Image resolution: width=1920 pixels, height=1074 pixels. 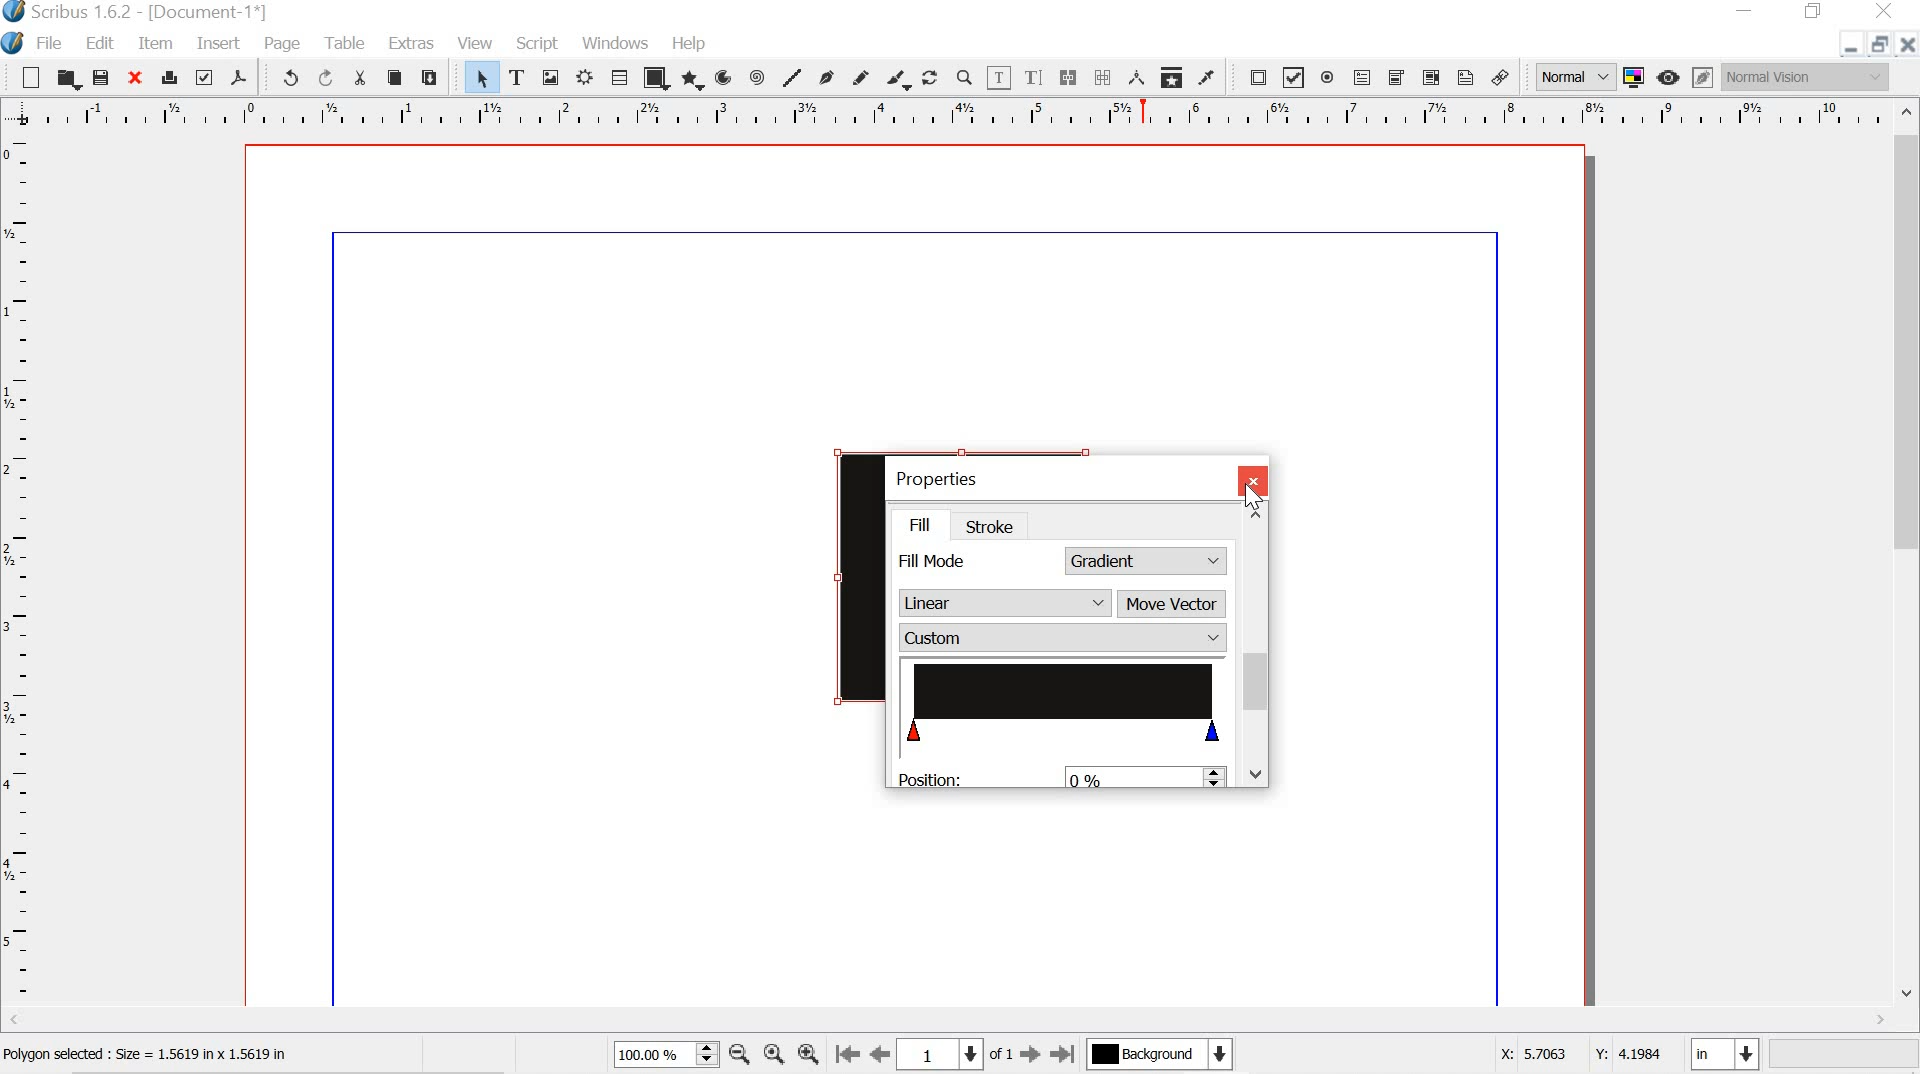 I want to click on polygon selected : size = 1.5619 in x 5619 in, so click(x=174, y=1054).